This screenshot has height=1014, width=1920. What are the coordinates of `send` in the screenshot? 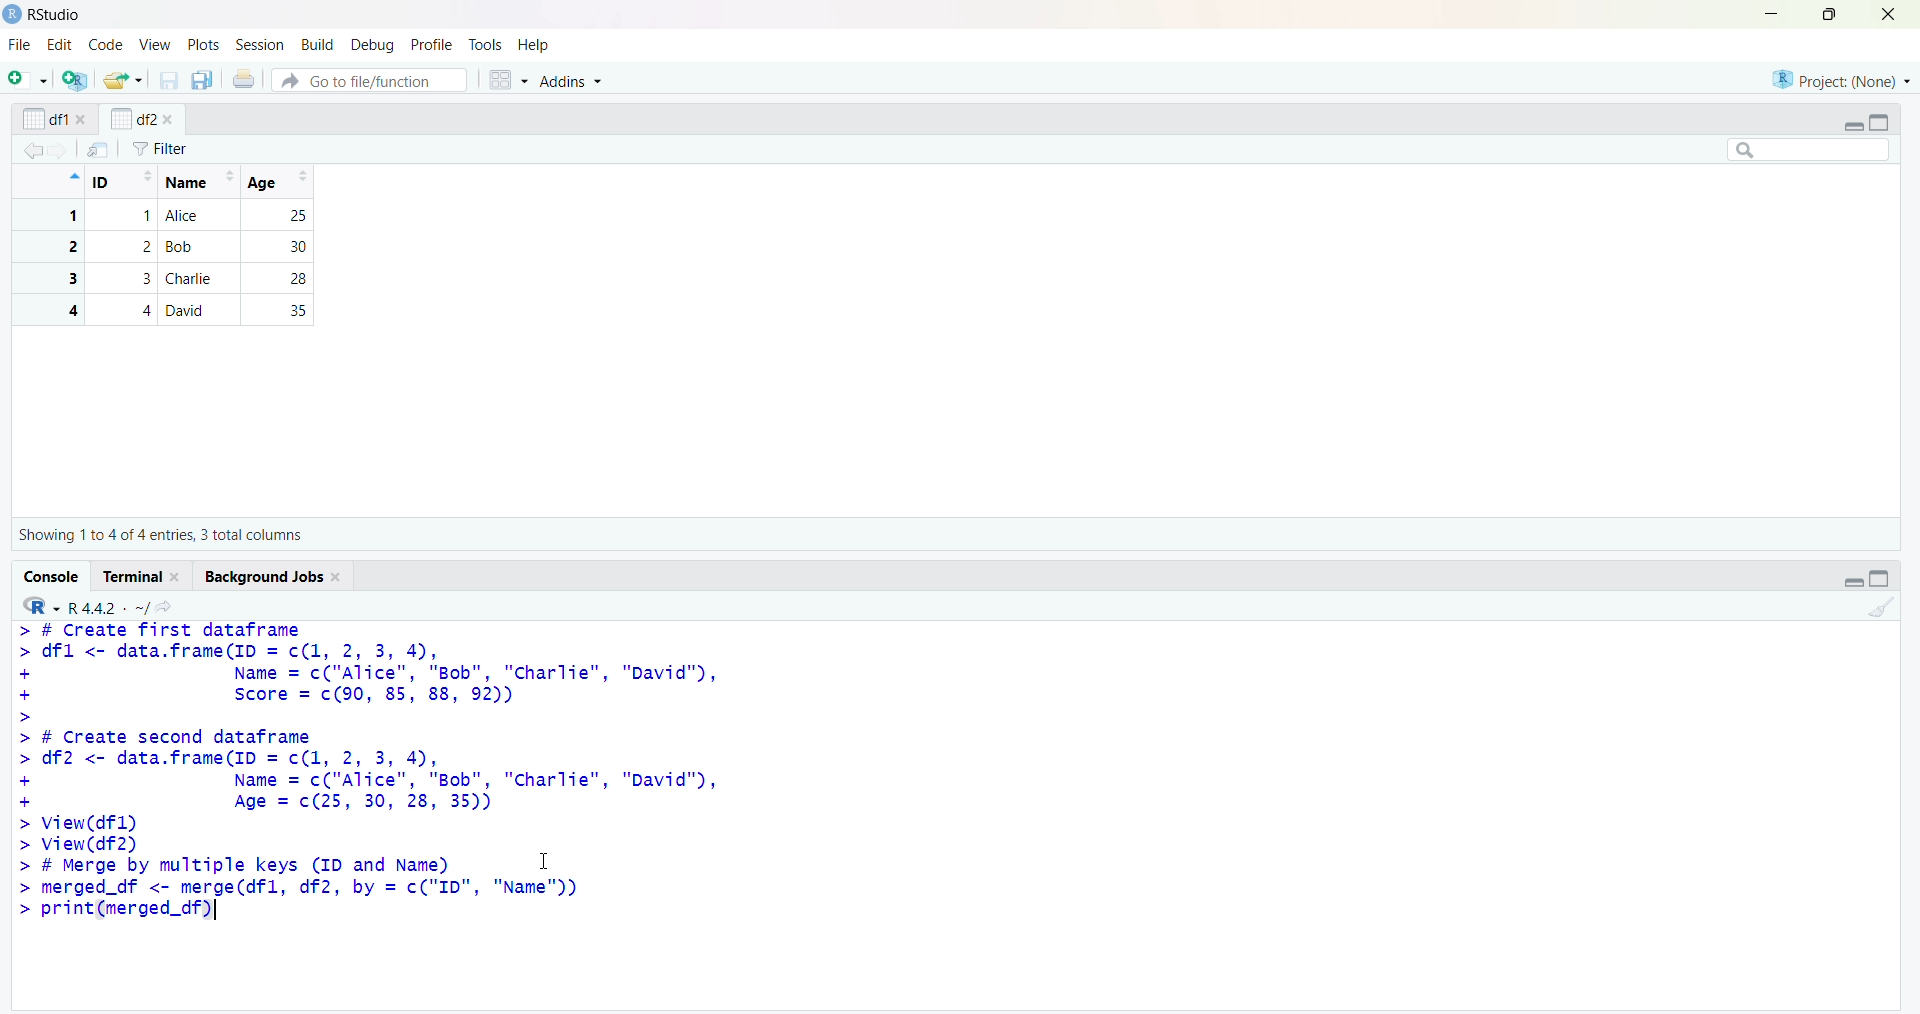 It's located at (99, 149).